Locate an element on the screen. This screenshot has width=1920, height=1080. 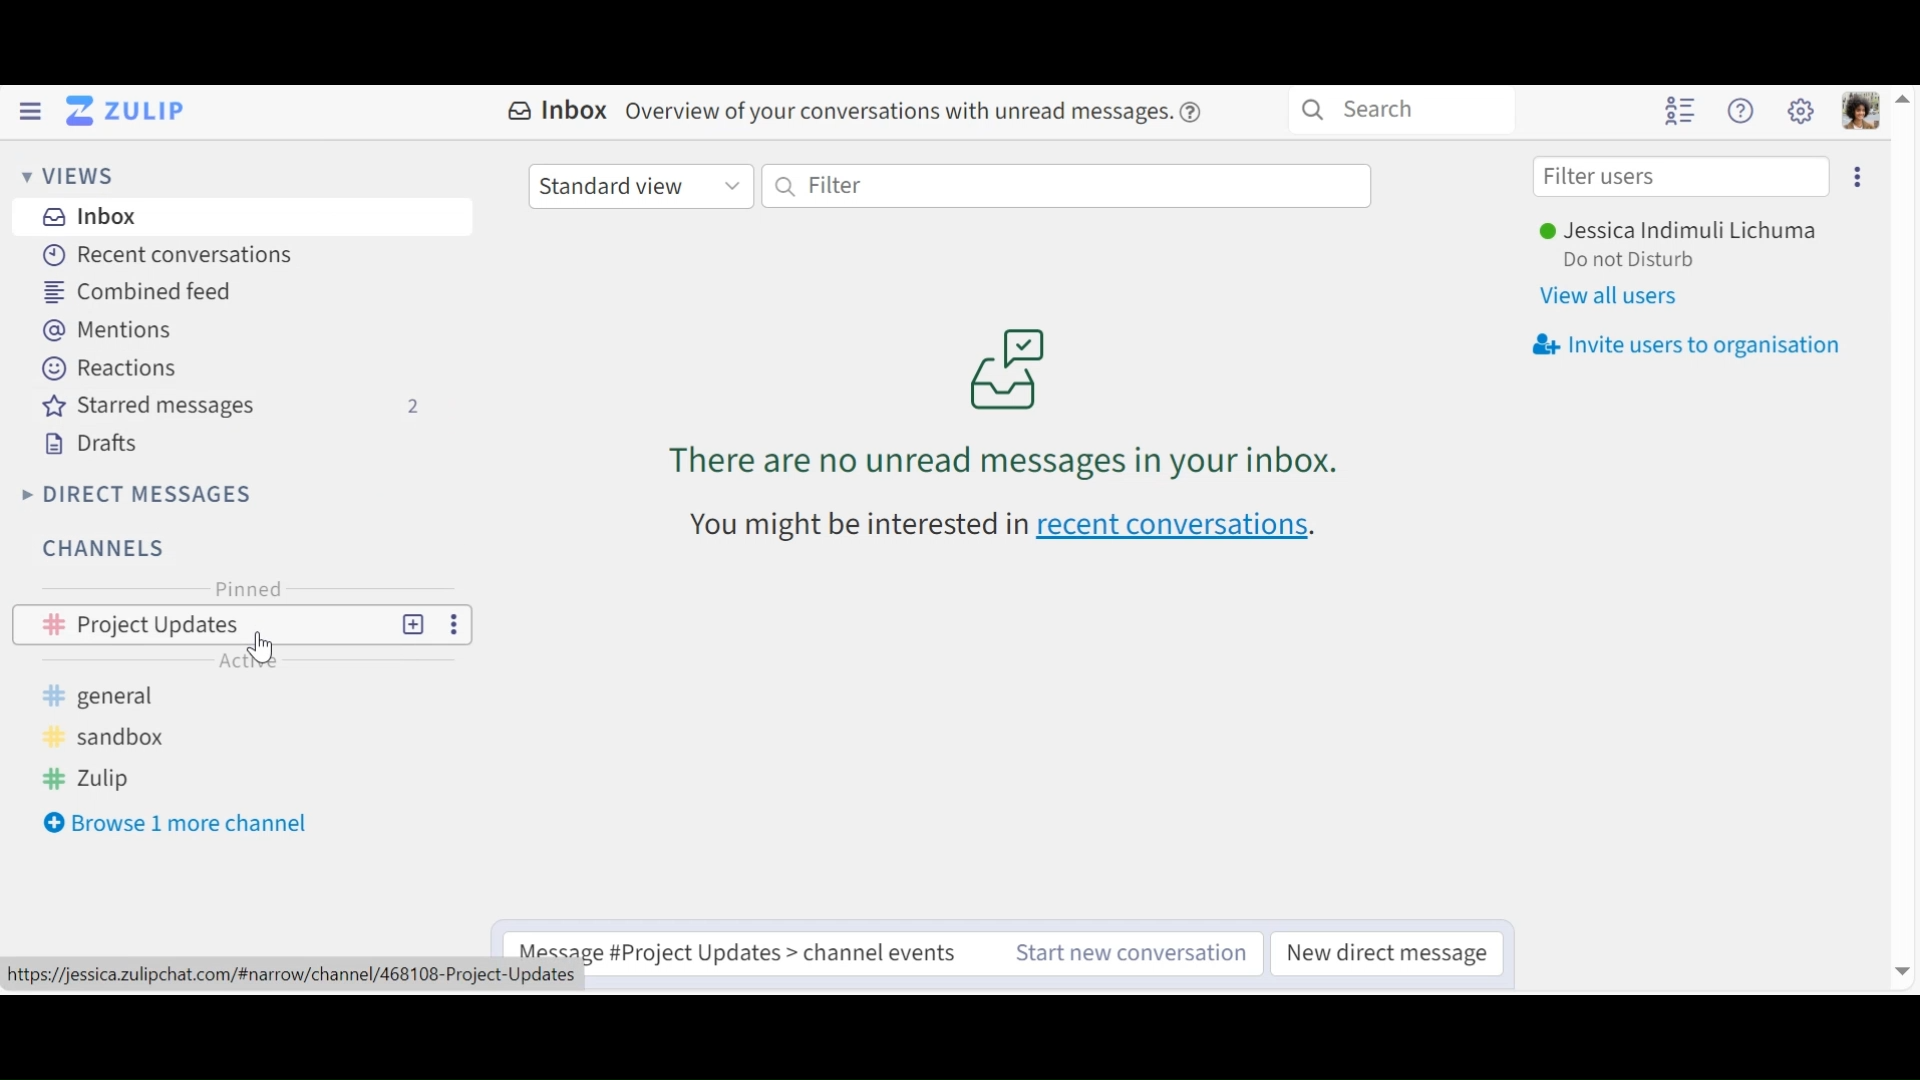
Inbox is located at coordinates (86, 219).